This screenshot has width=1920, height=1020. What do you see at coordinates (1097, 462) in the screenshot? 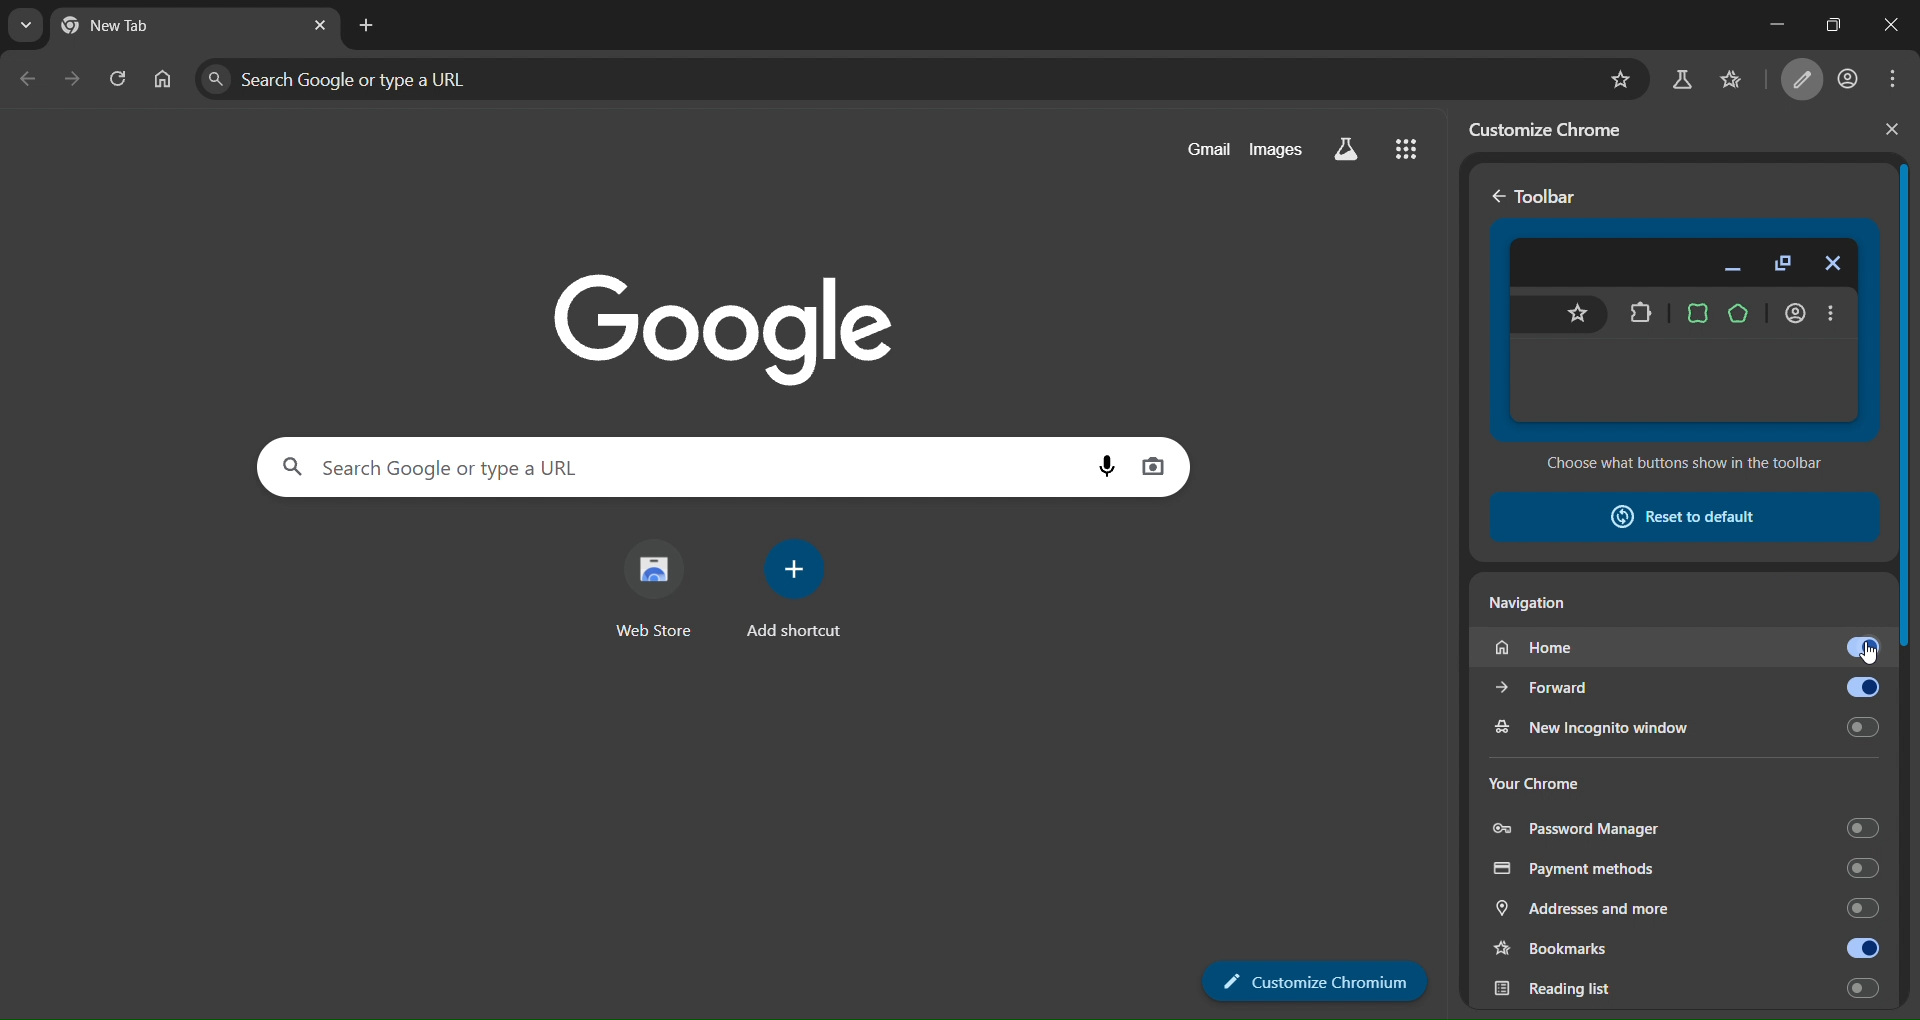
I see `voice search` at bounding box center [1097, 462].